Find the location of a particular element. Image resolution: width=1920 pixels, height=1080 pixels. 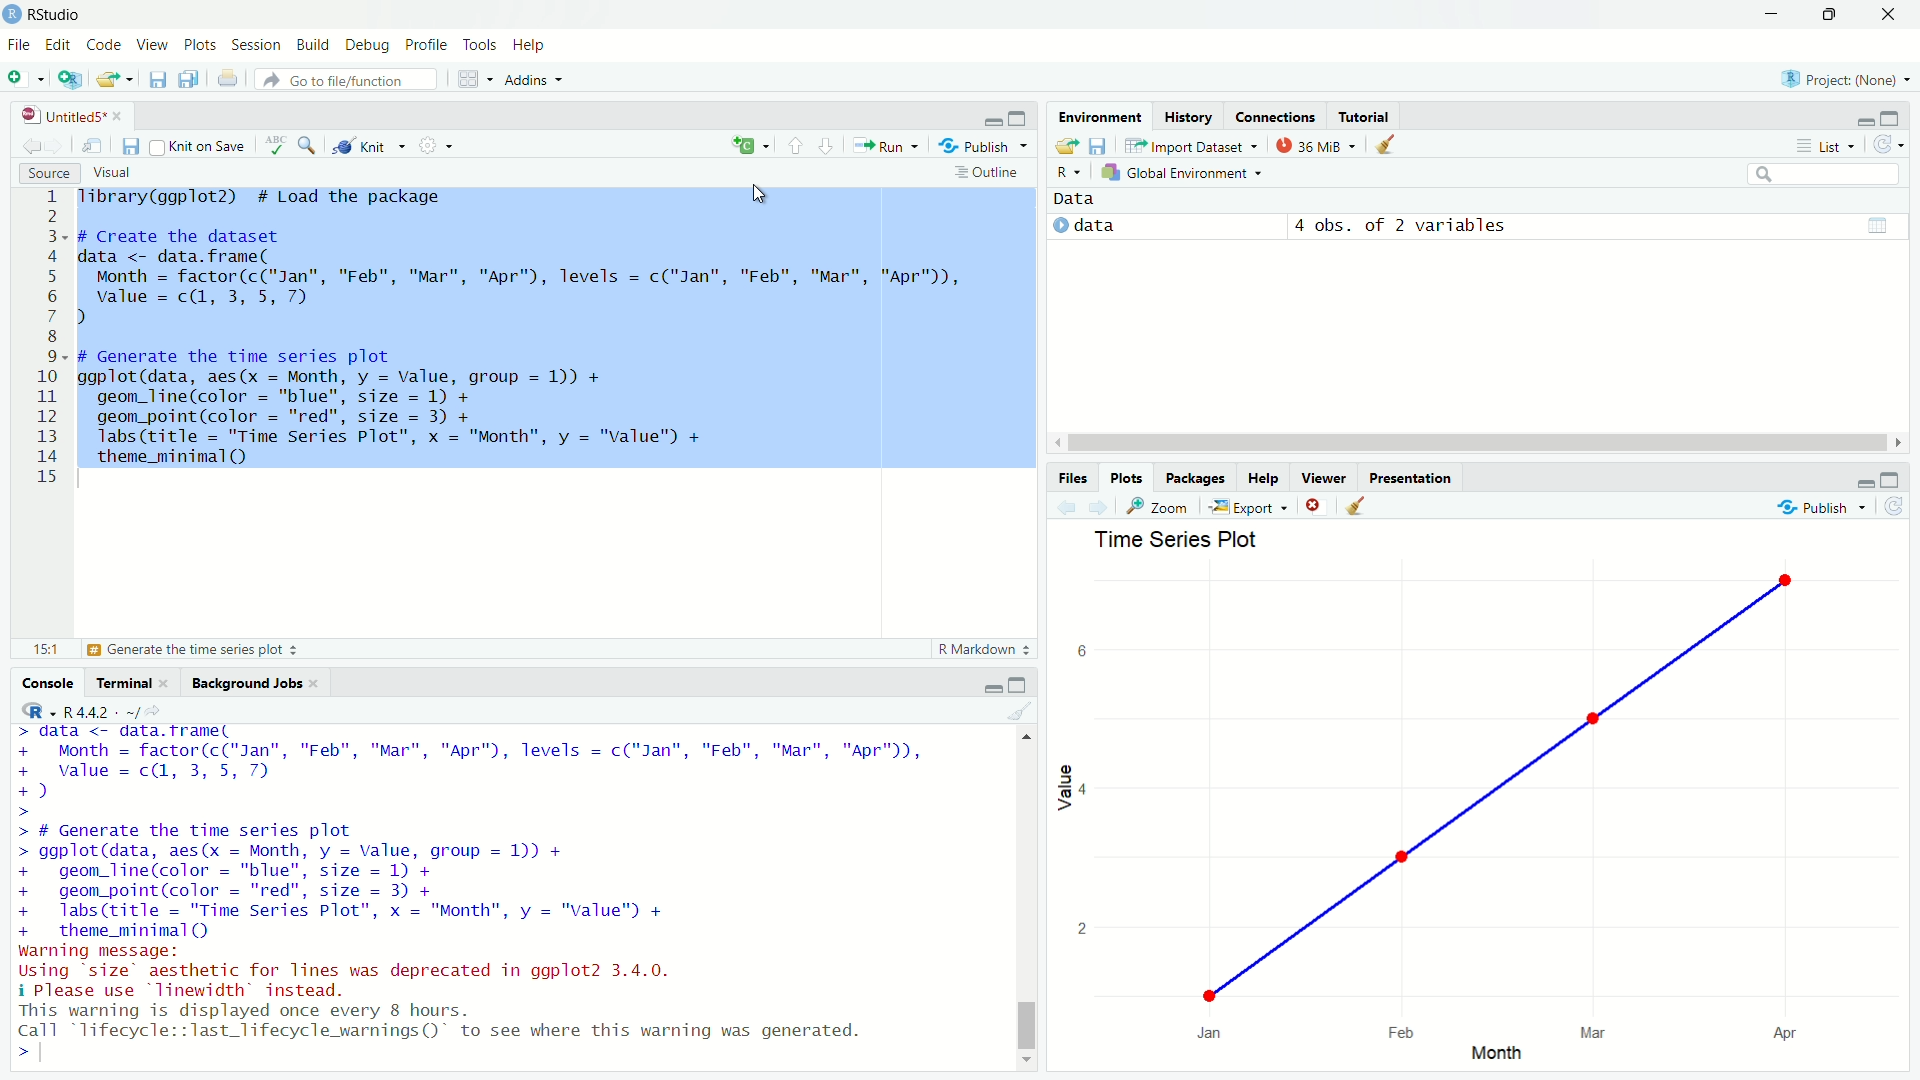

RStudio is located at coordinates (62, 14).